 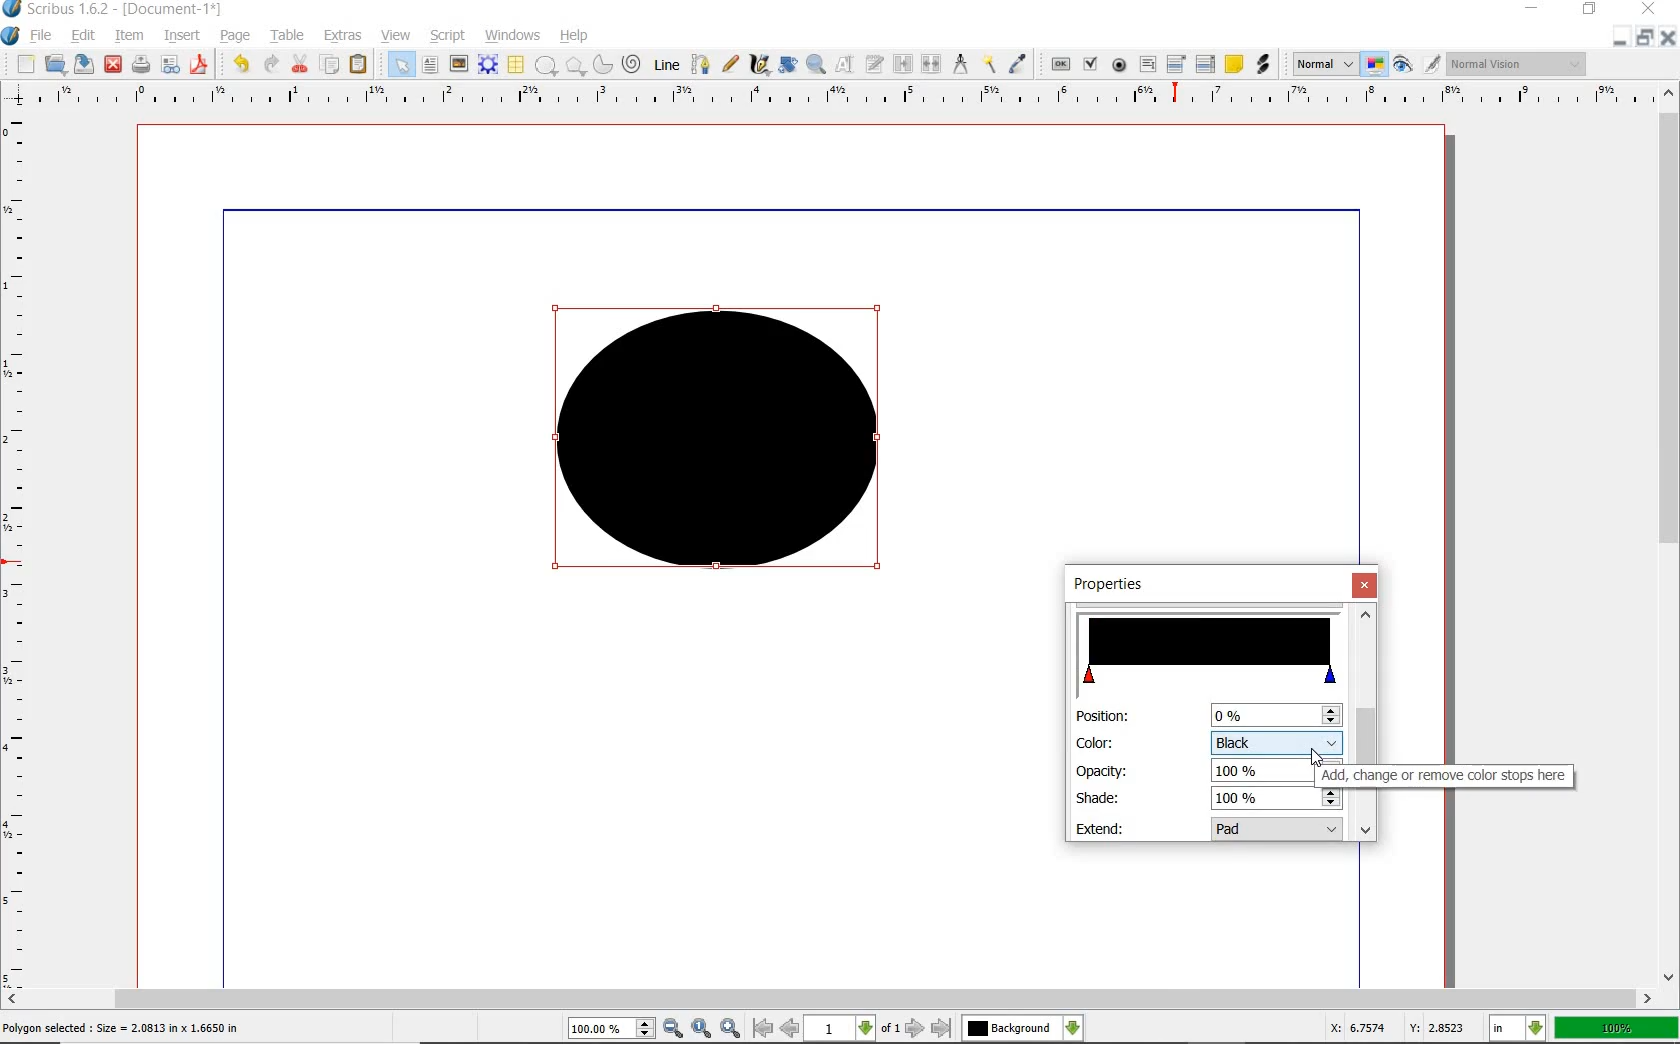 I want to click on FILE, so click(x=43, y=35).